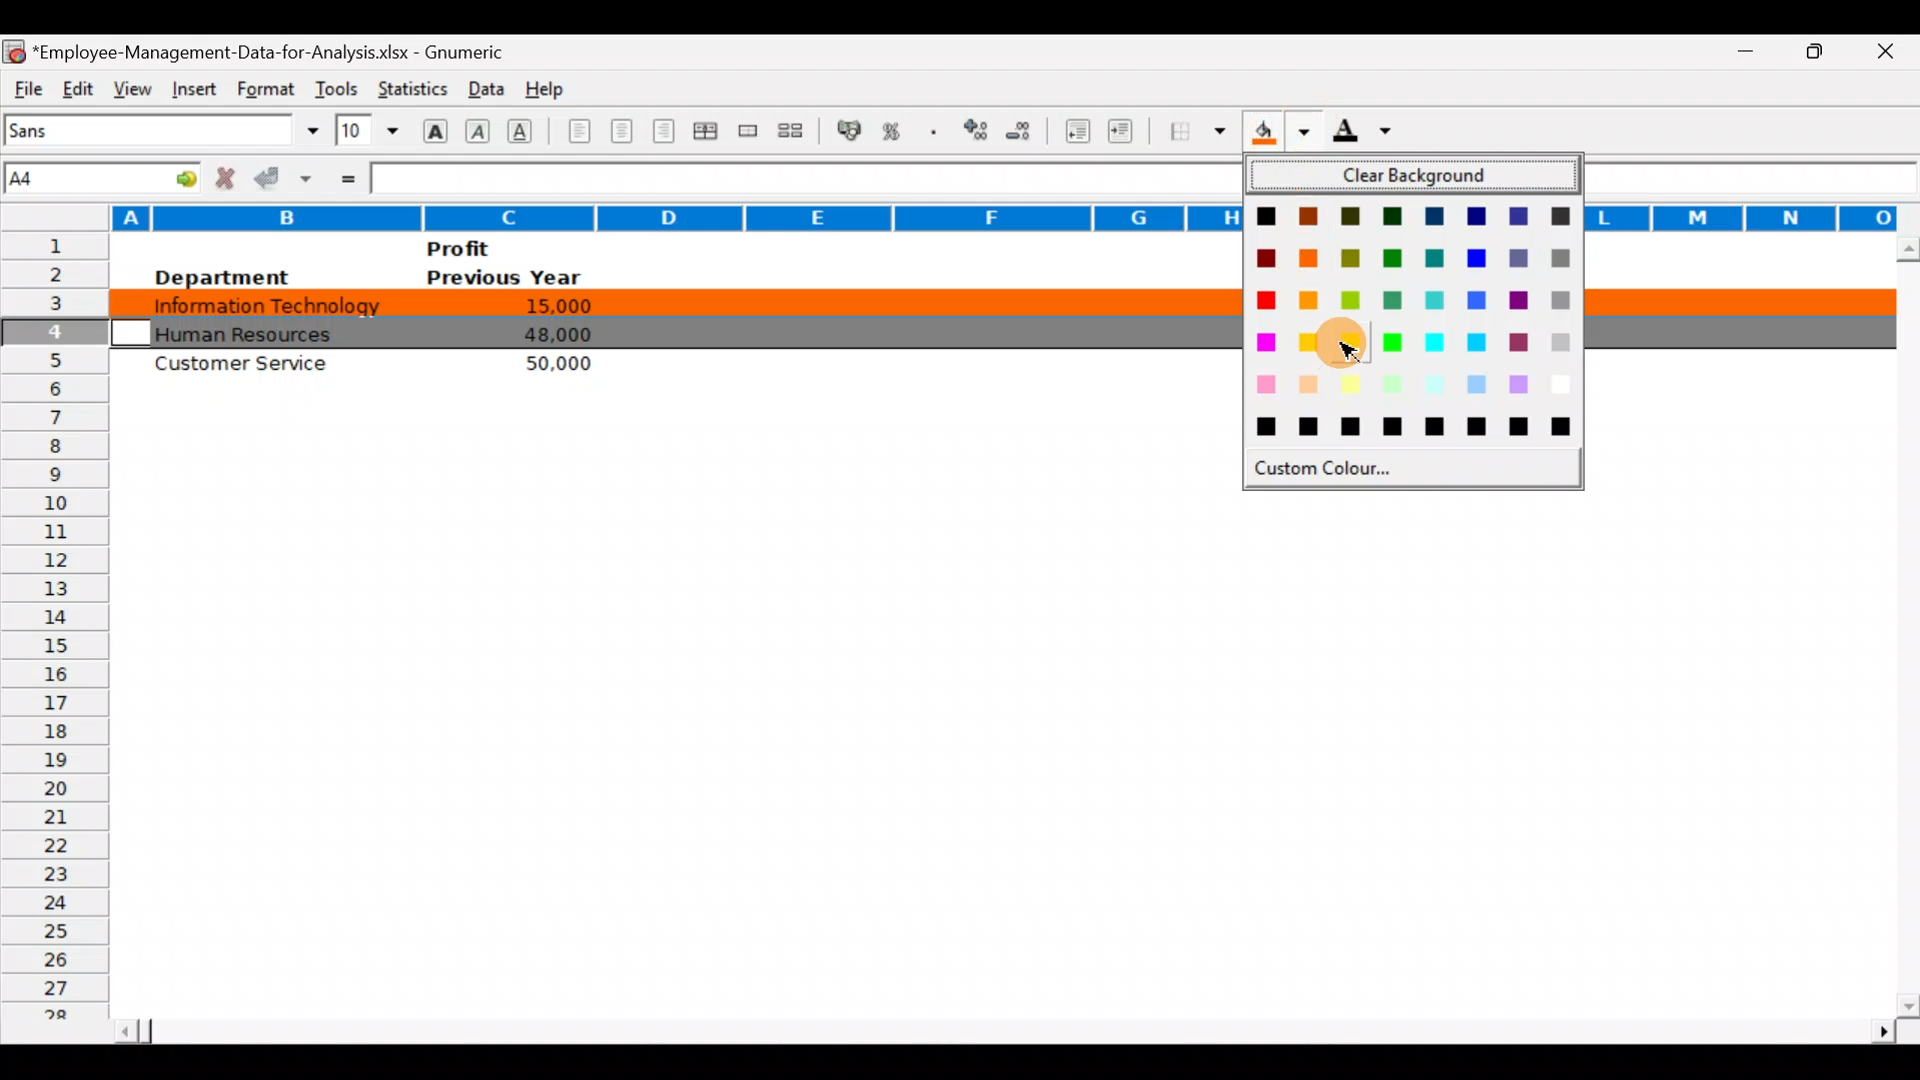  What do you see at coordinates (128, 86) in the screenshot?
I see `View` at bounding box center [128, 86].